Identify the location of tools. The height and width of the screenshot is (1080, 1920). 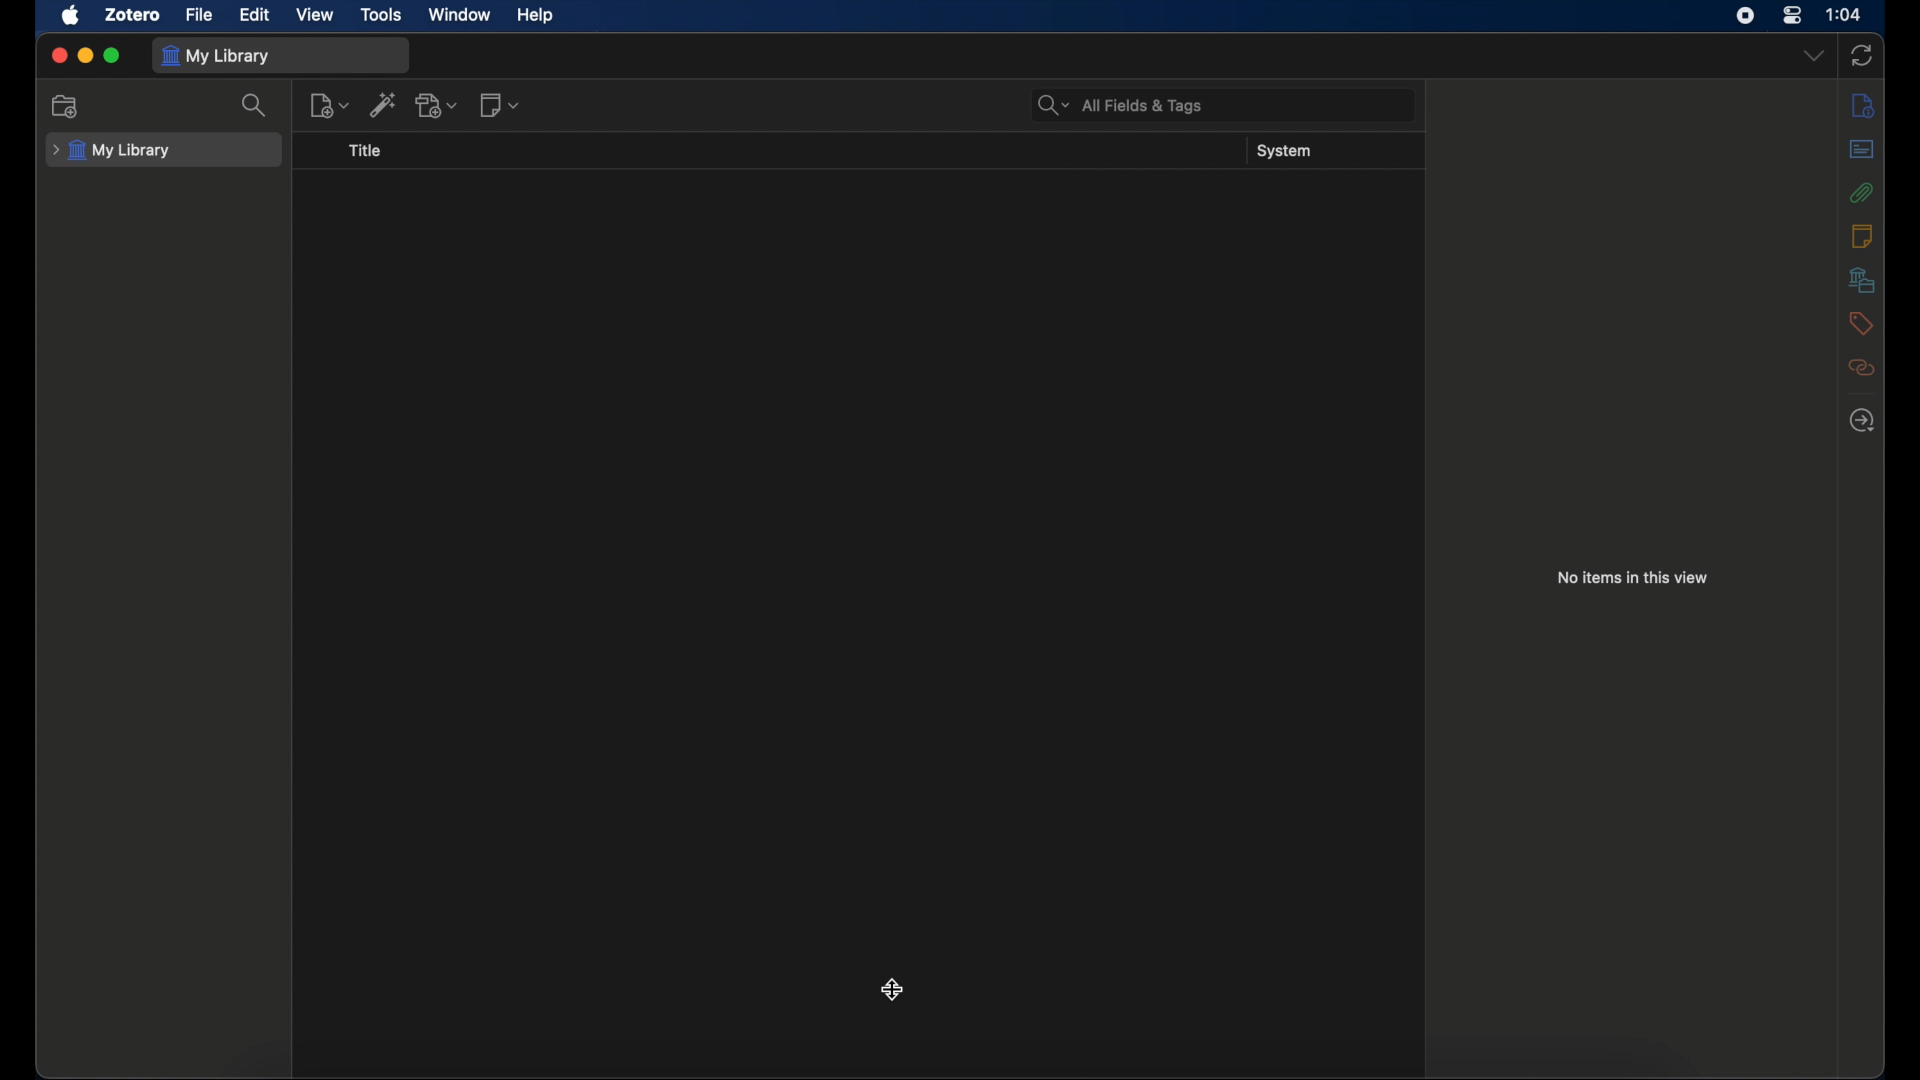
(382, 15).